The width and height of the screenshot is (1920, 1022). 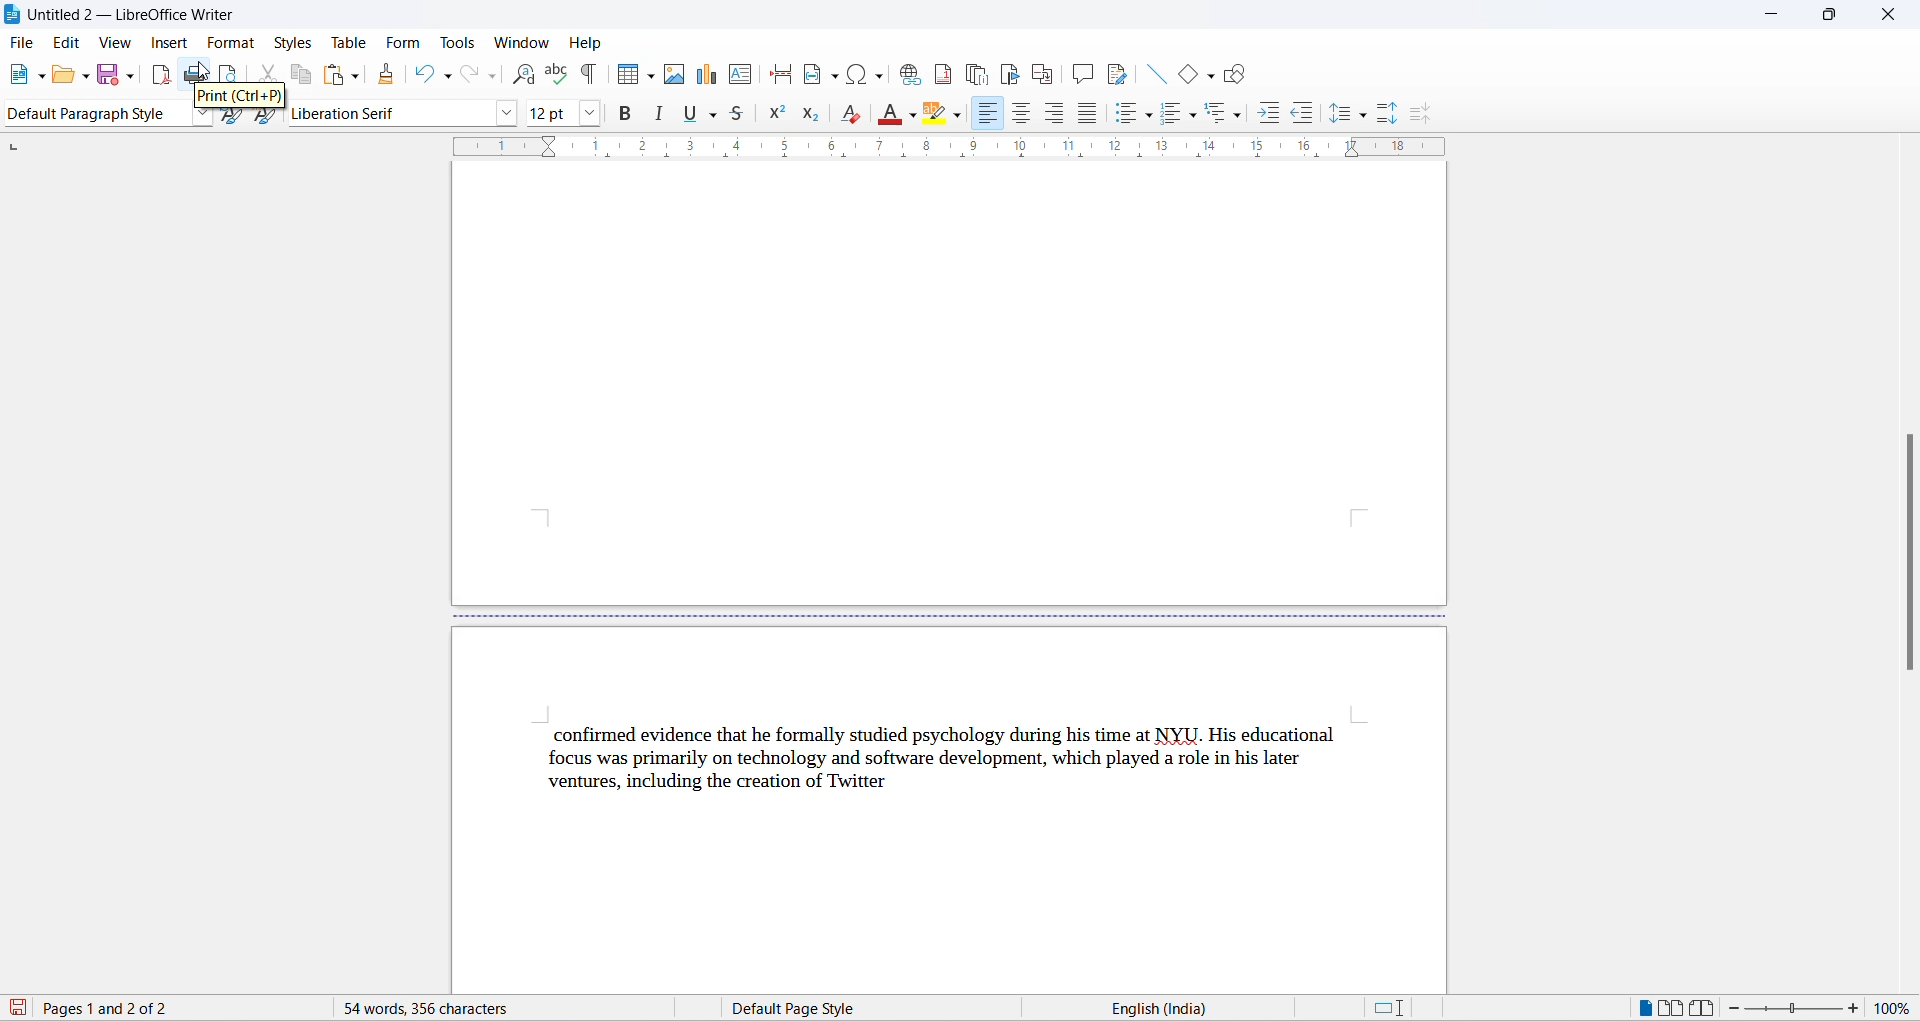 I want to click on font name options, so click(x=506, y=112).